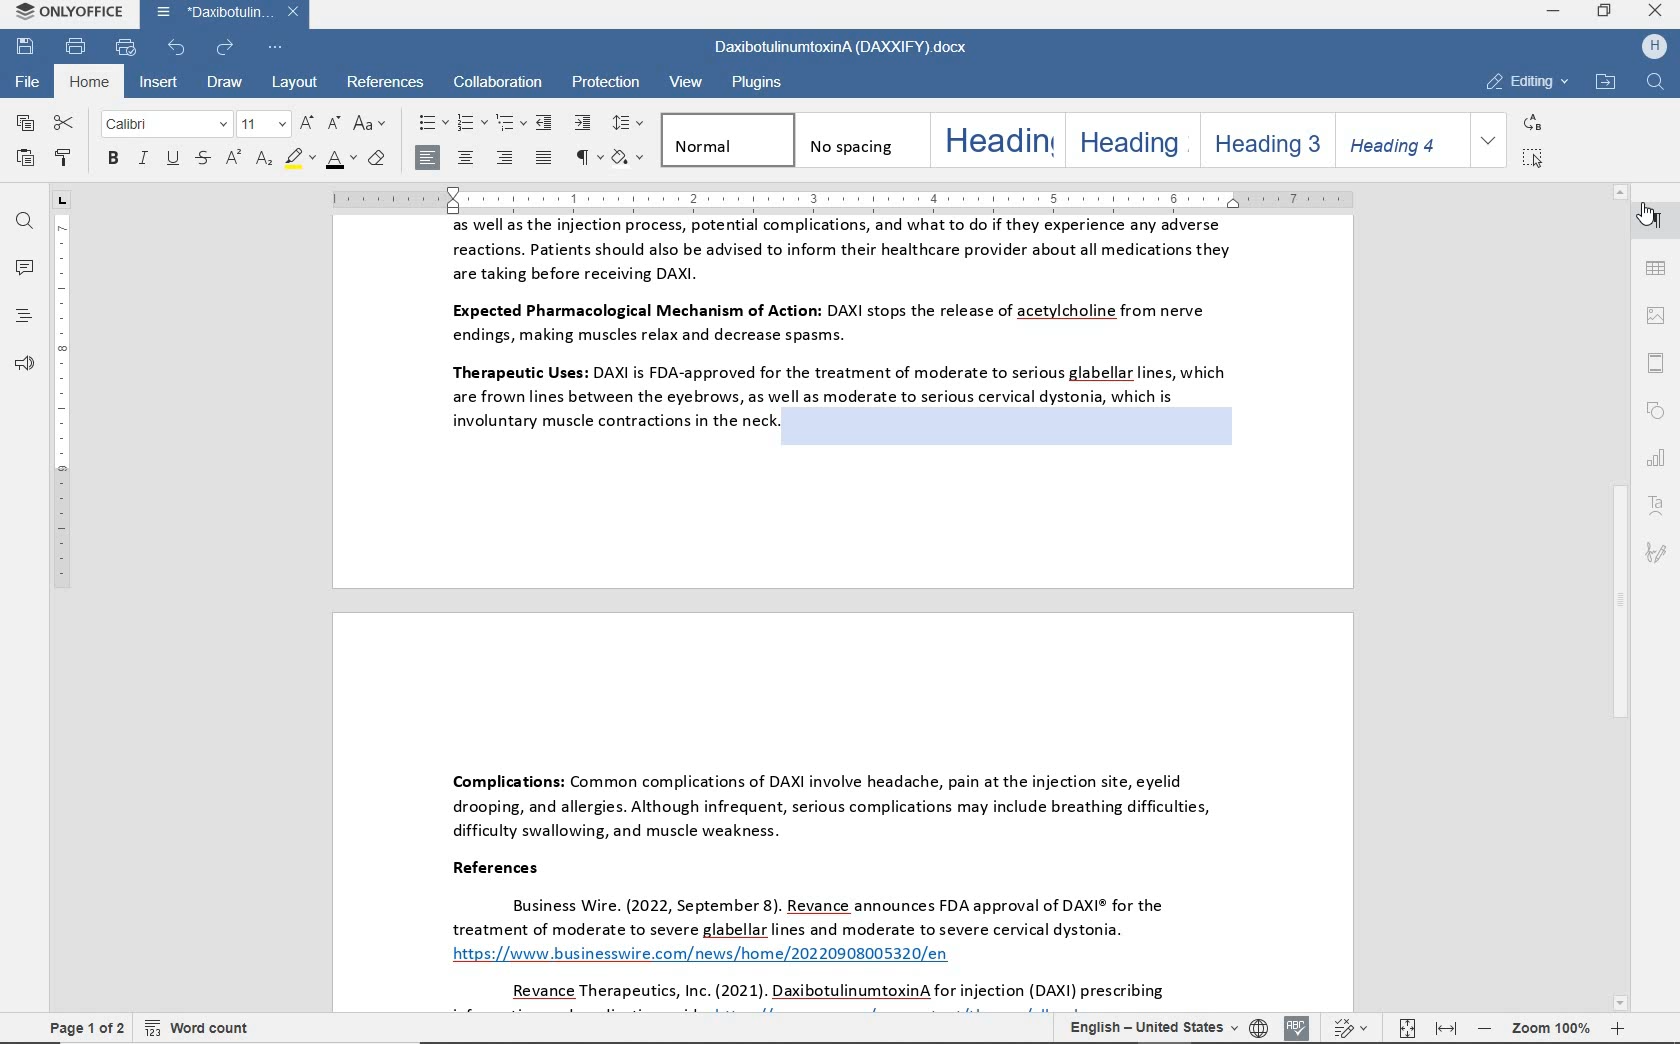 Image resolution: width=1680 pixels, height=1044 pixels. I want to click on highlighted, so click(1008, 425).